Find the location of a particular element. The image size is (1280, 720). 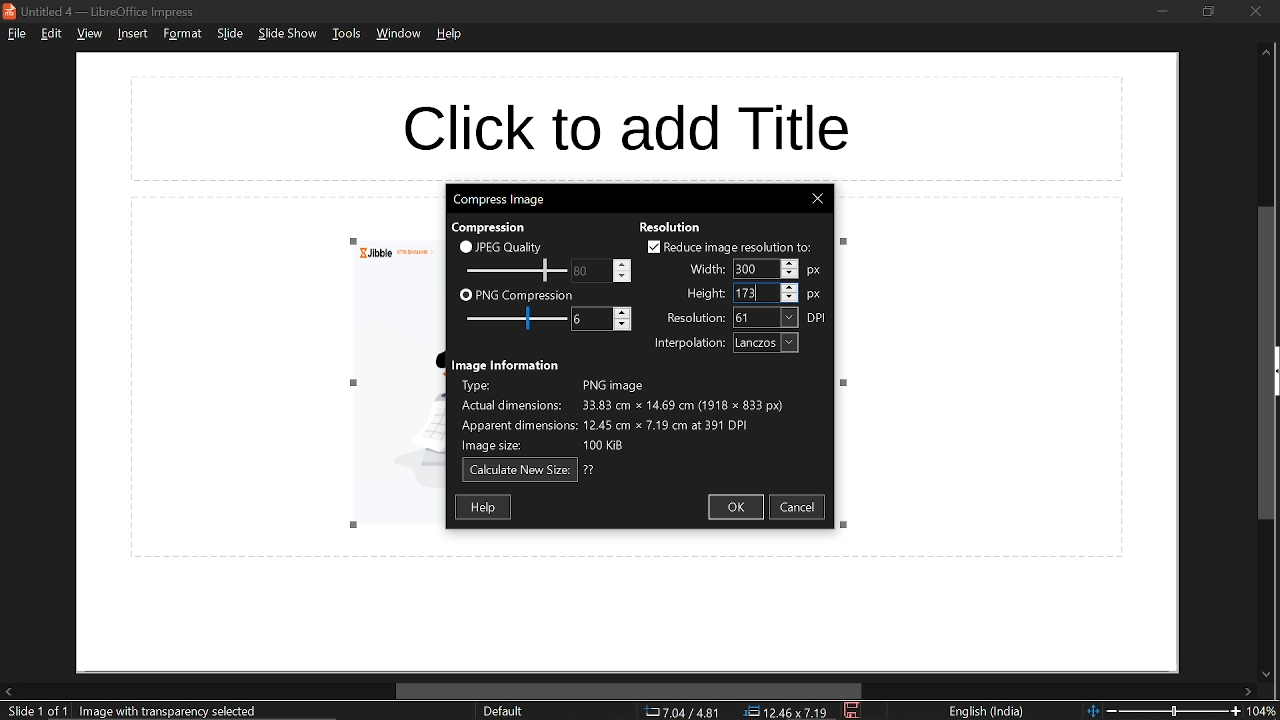

help is located at coordinates (484, 507).